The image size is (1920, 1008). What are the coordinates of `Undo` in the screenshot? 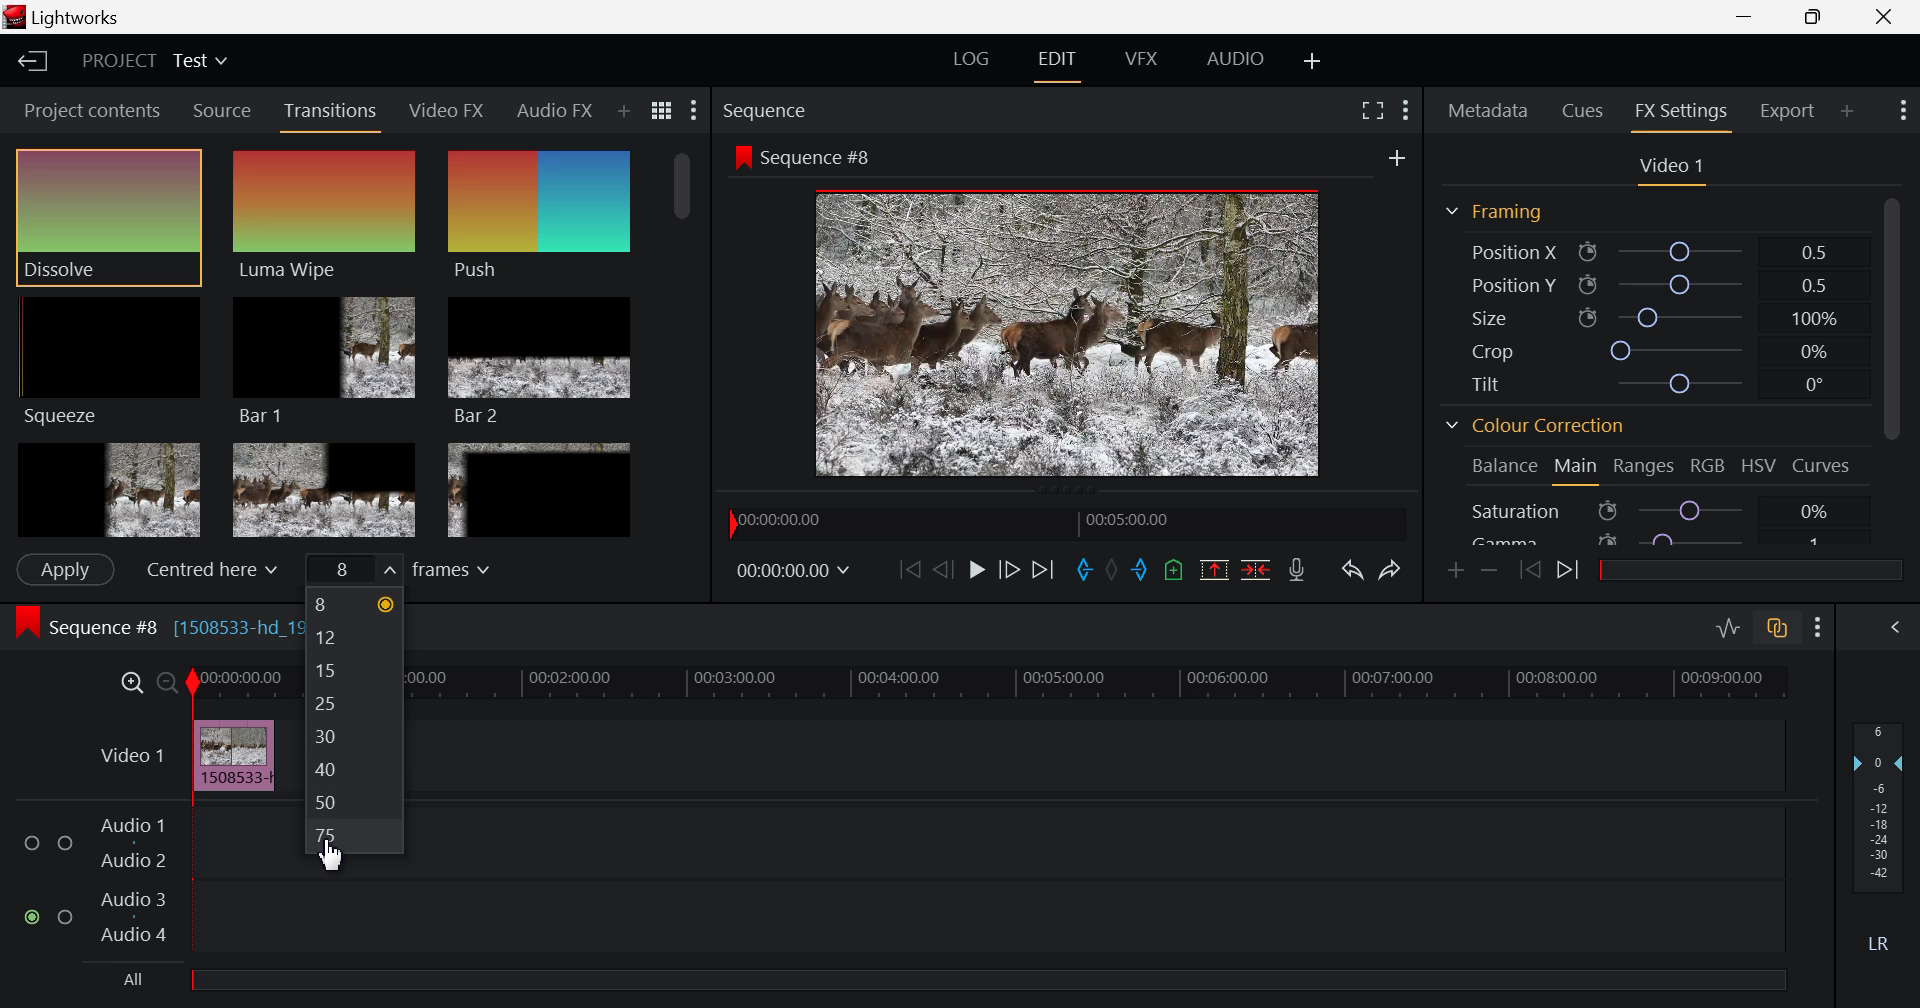 It's located at (1351, 570).